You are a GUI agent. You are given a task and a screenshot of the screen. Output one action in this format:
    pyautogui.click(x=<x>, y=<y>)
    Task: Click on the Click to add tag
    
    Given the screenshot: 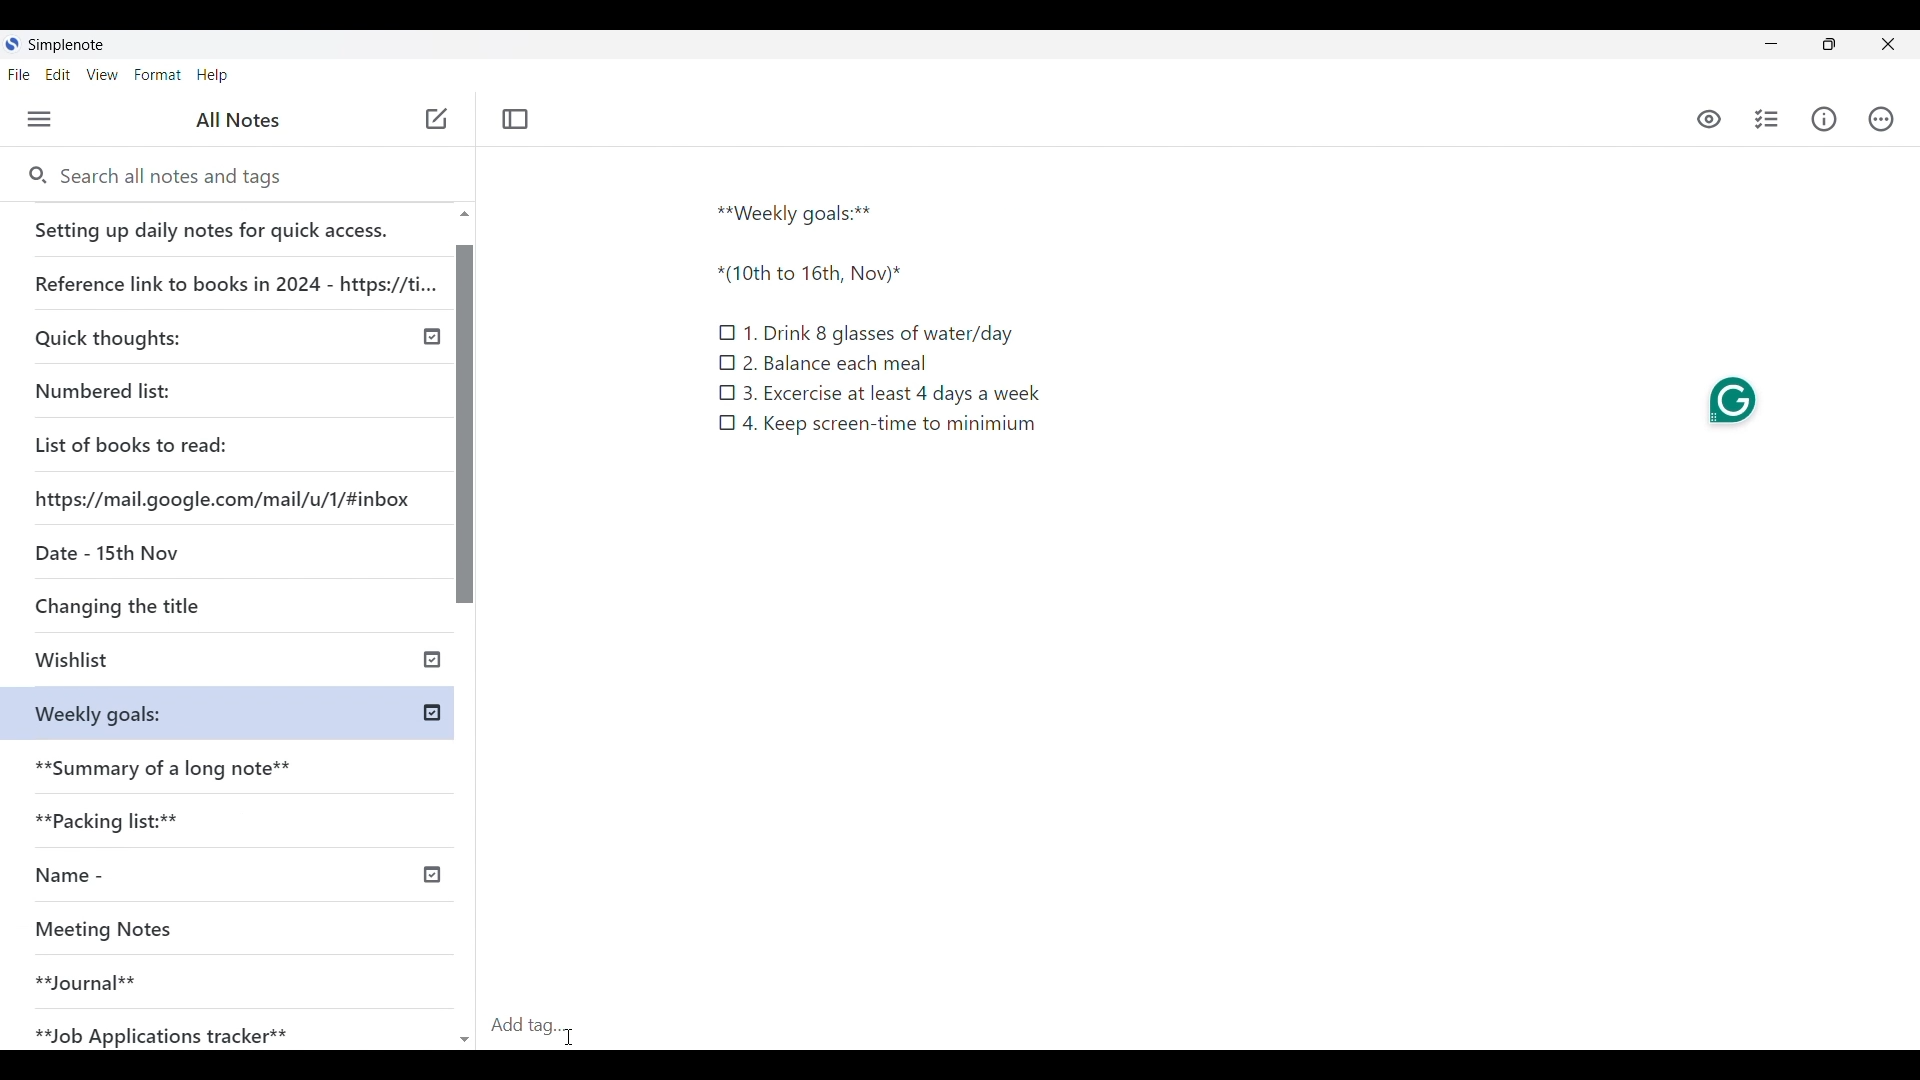 What is the action you would take?
    pyautogui.click(x=535, y=1020)
    